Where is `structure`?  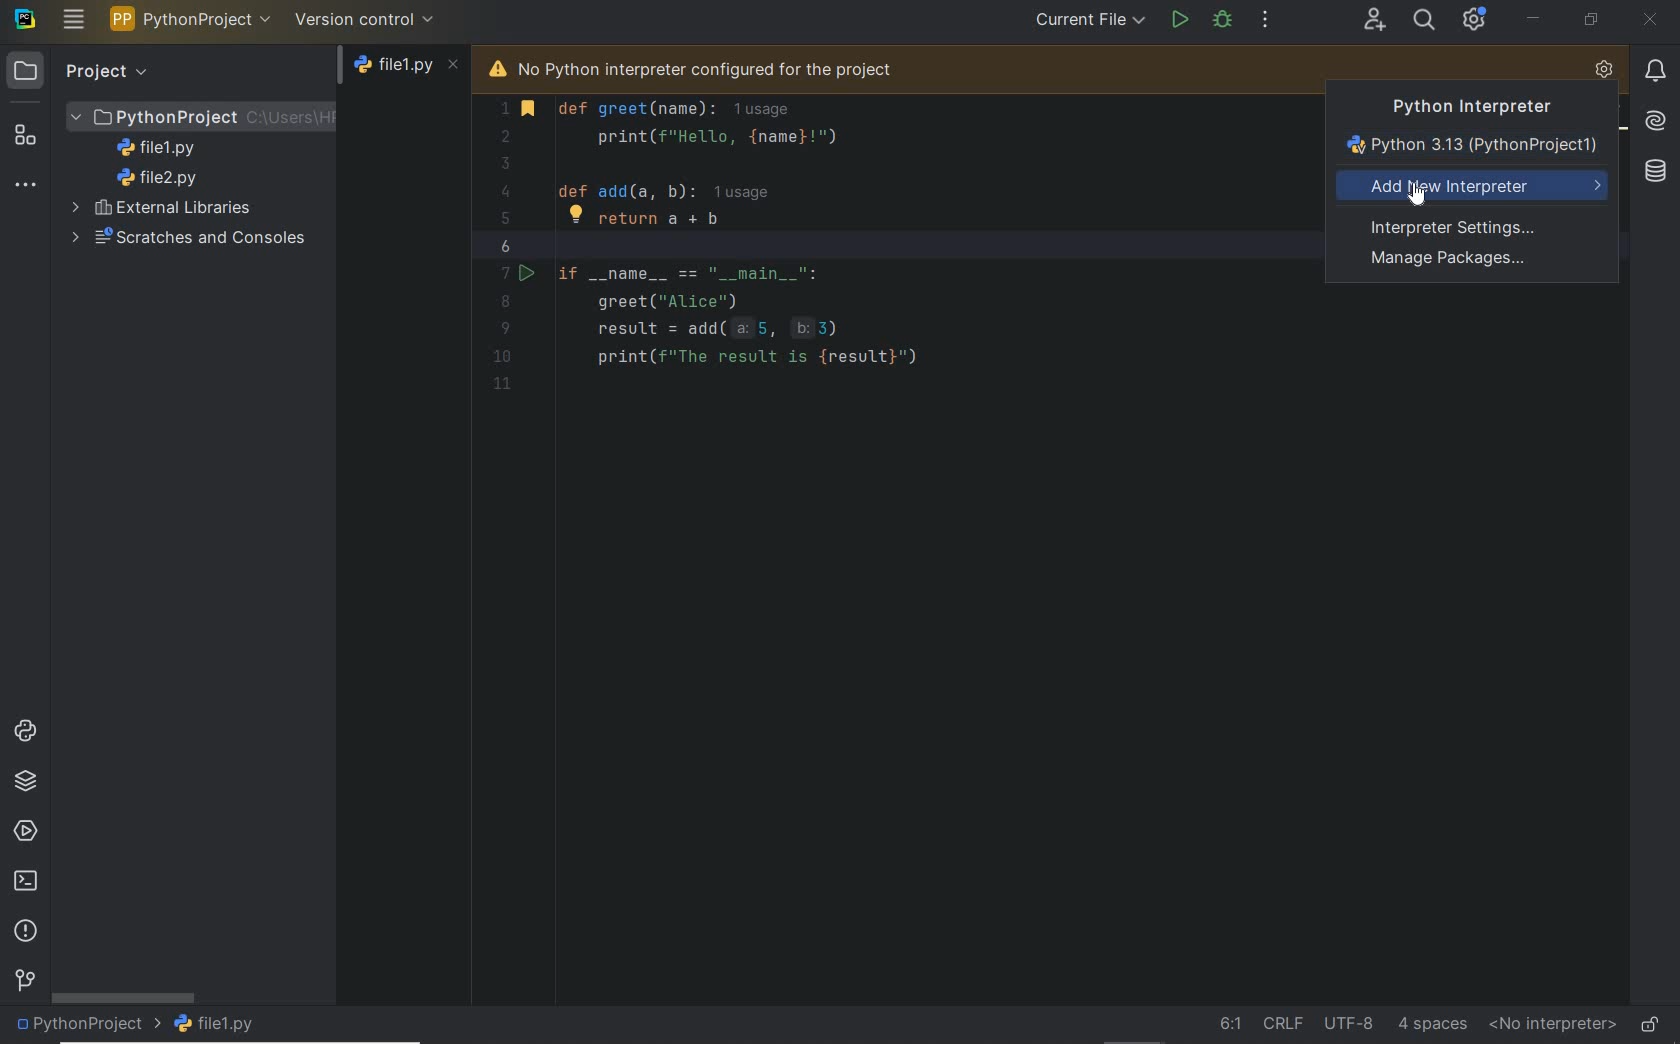
structure is located at coordinates (26, 135).